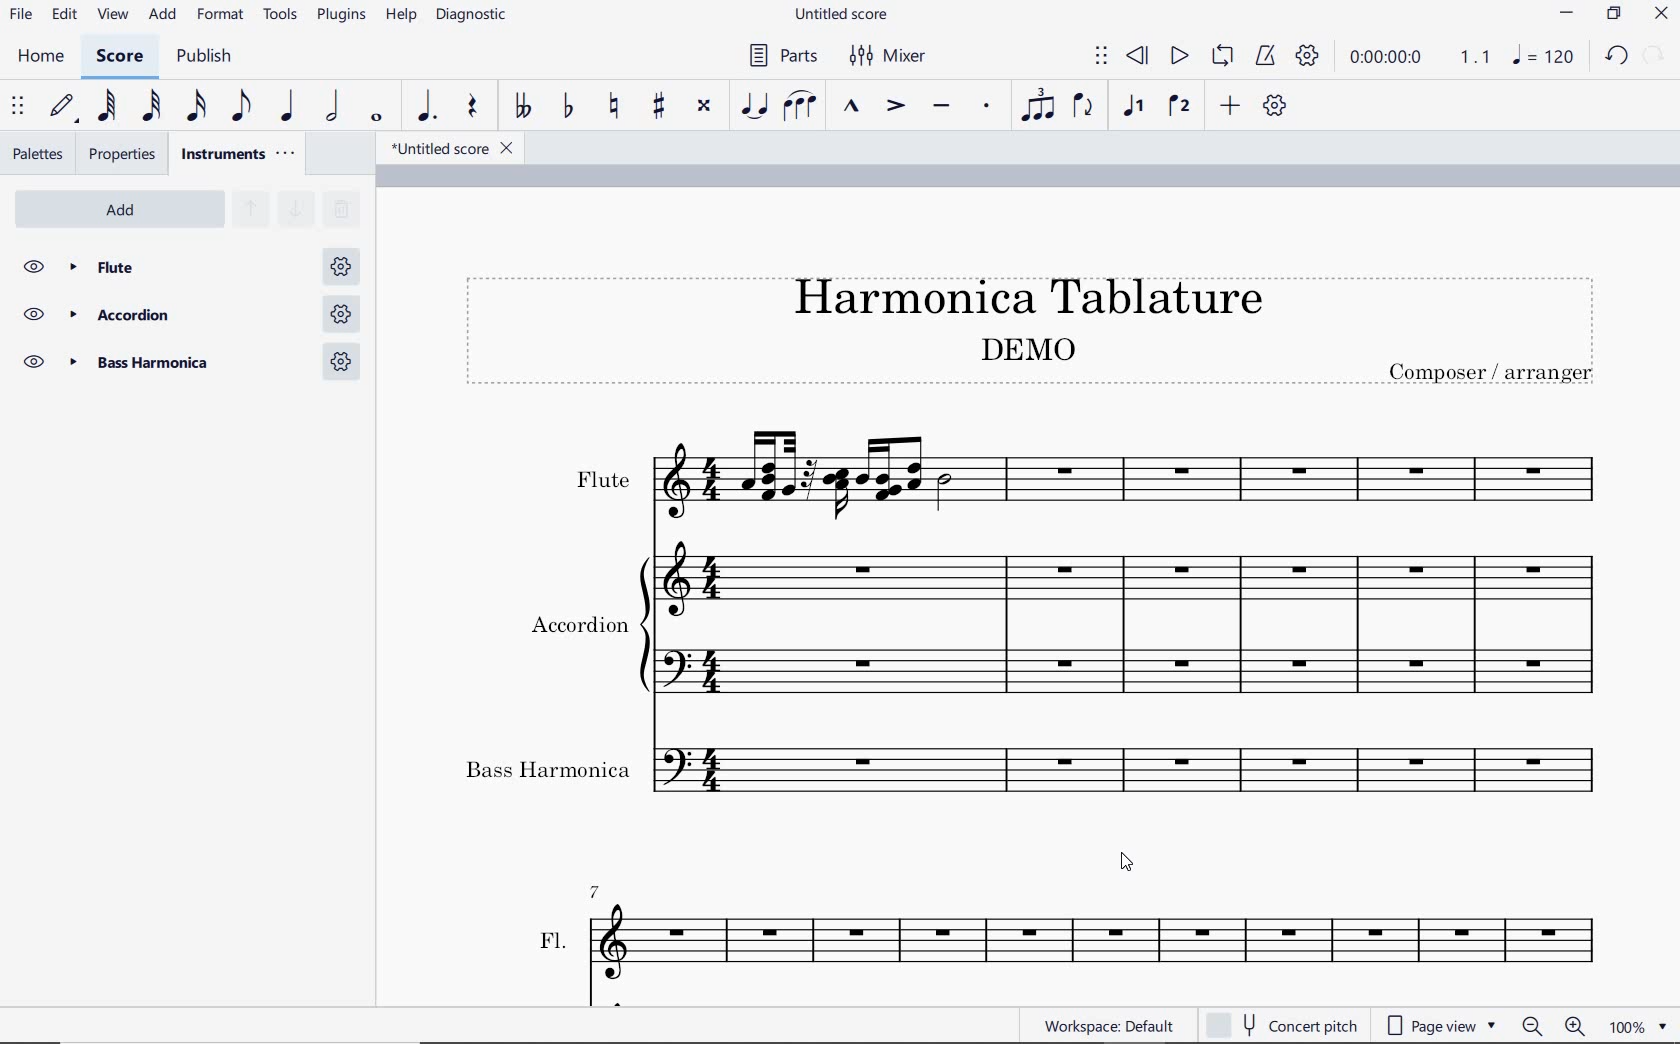 The width and height of the screenshot is (1680, 1044). Describe the element at coordinates (61, 107) in the screenshot. I see `default (step time)` at that location.